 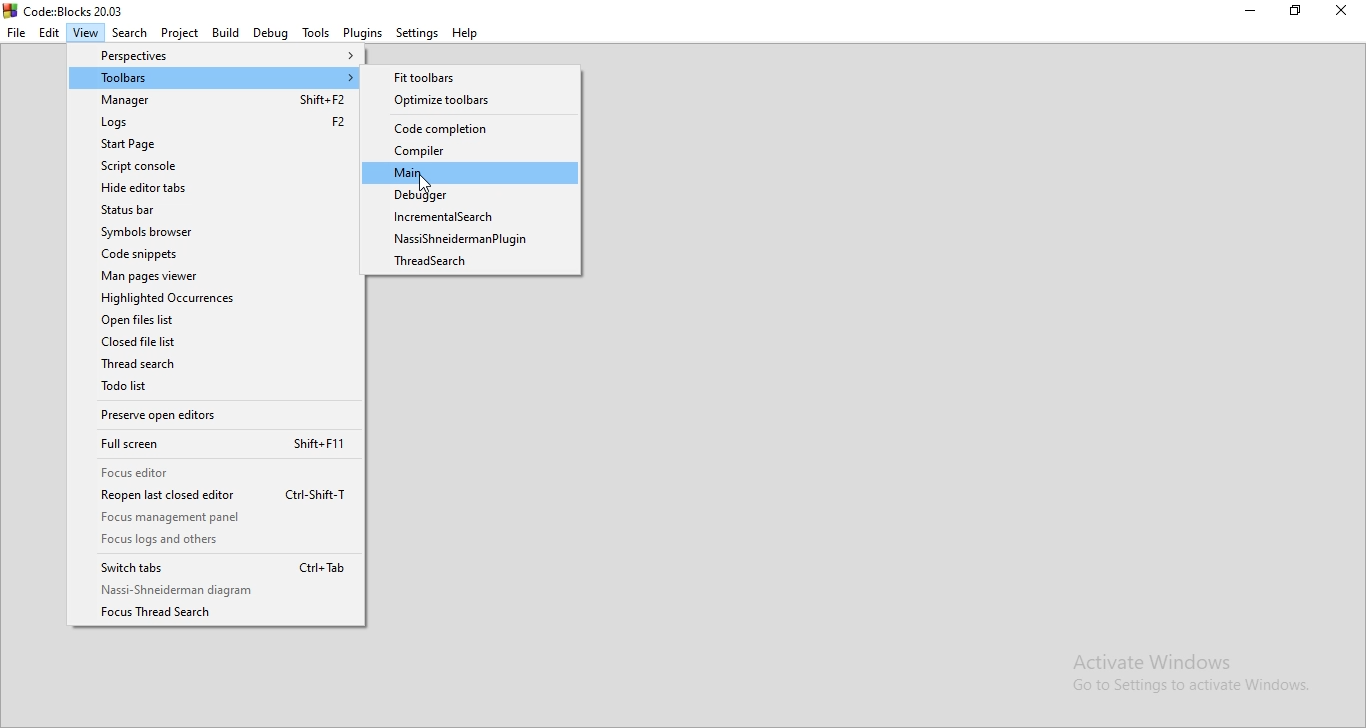 I want to click on Settings , so click(x=416, y=32).